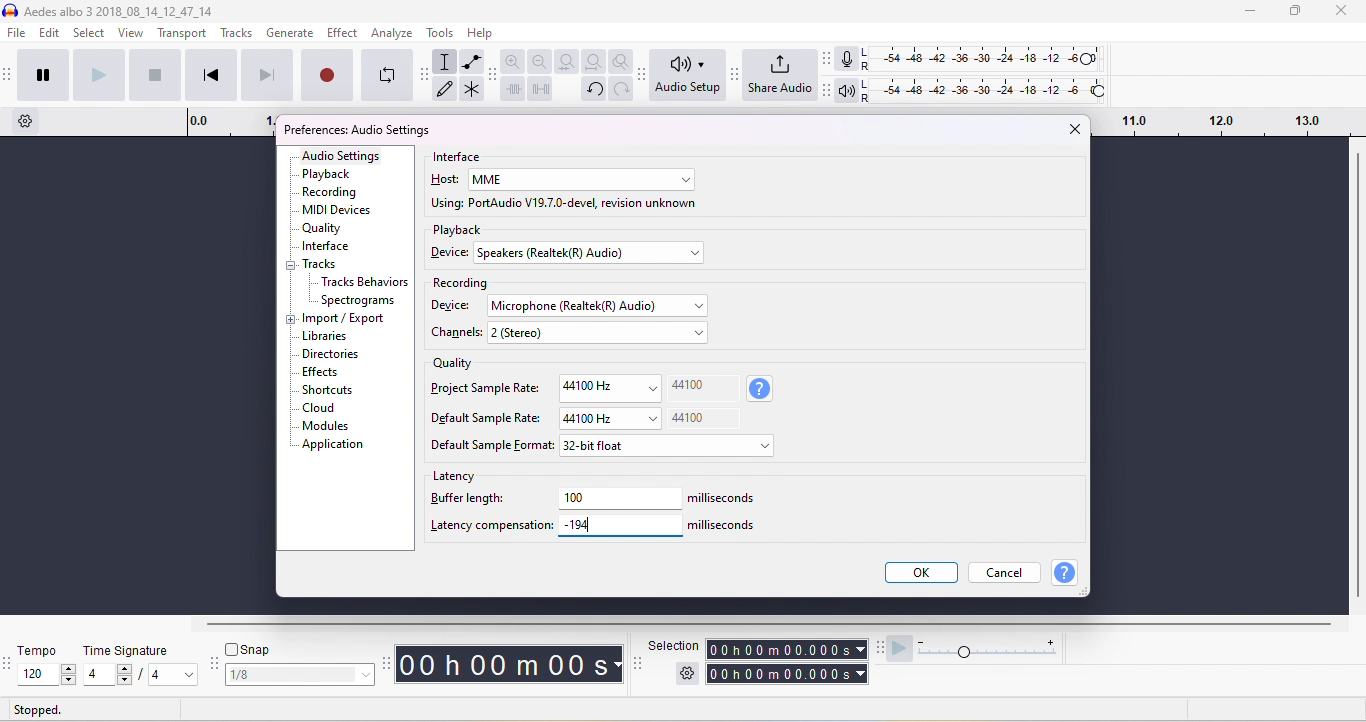  What do you see at coordinates (473, 63) in the screenshot?
I see `envelop tool` at bounding box center [473, 63].